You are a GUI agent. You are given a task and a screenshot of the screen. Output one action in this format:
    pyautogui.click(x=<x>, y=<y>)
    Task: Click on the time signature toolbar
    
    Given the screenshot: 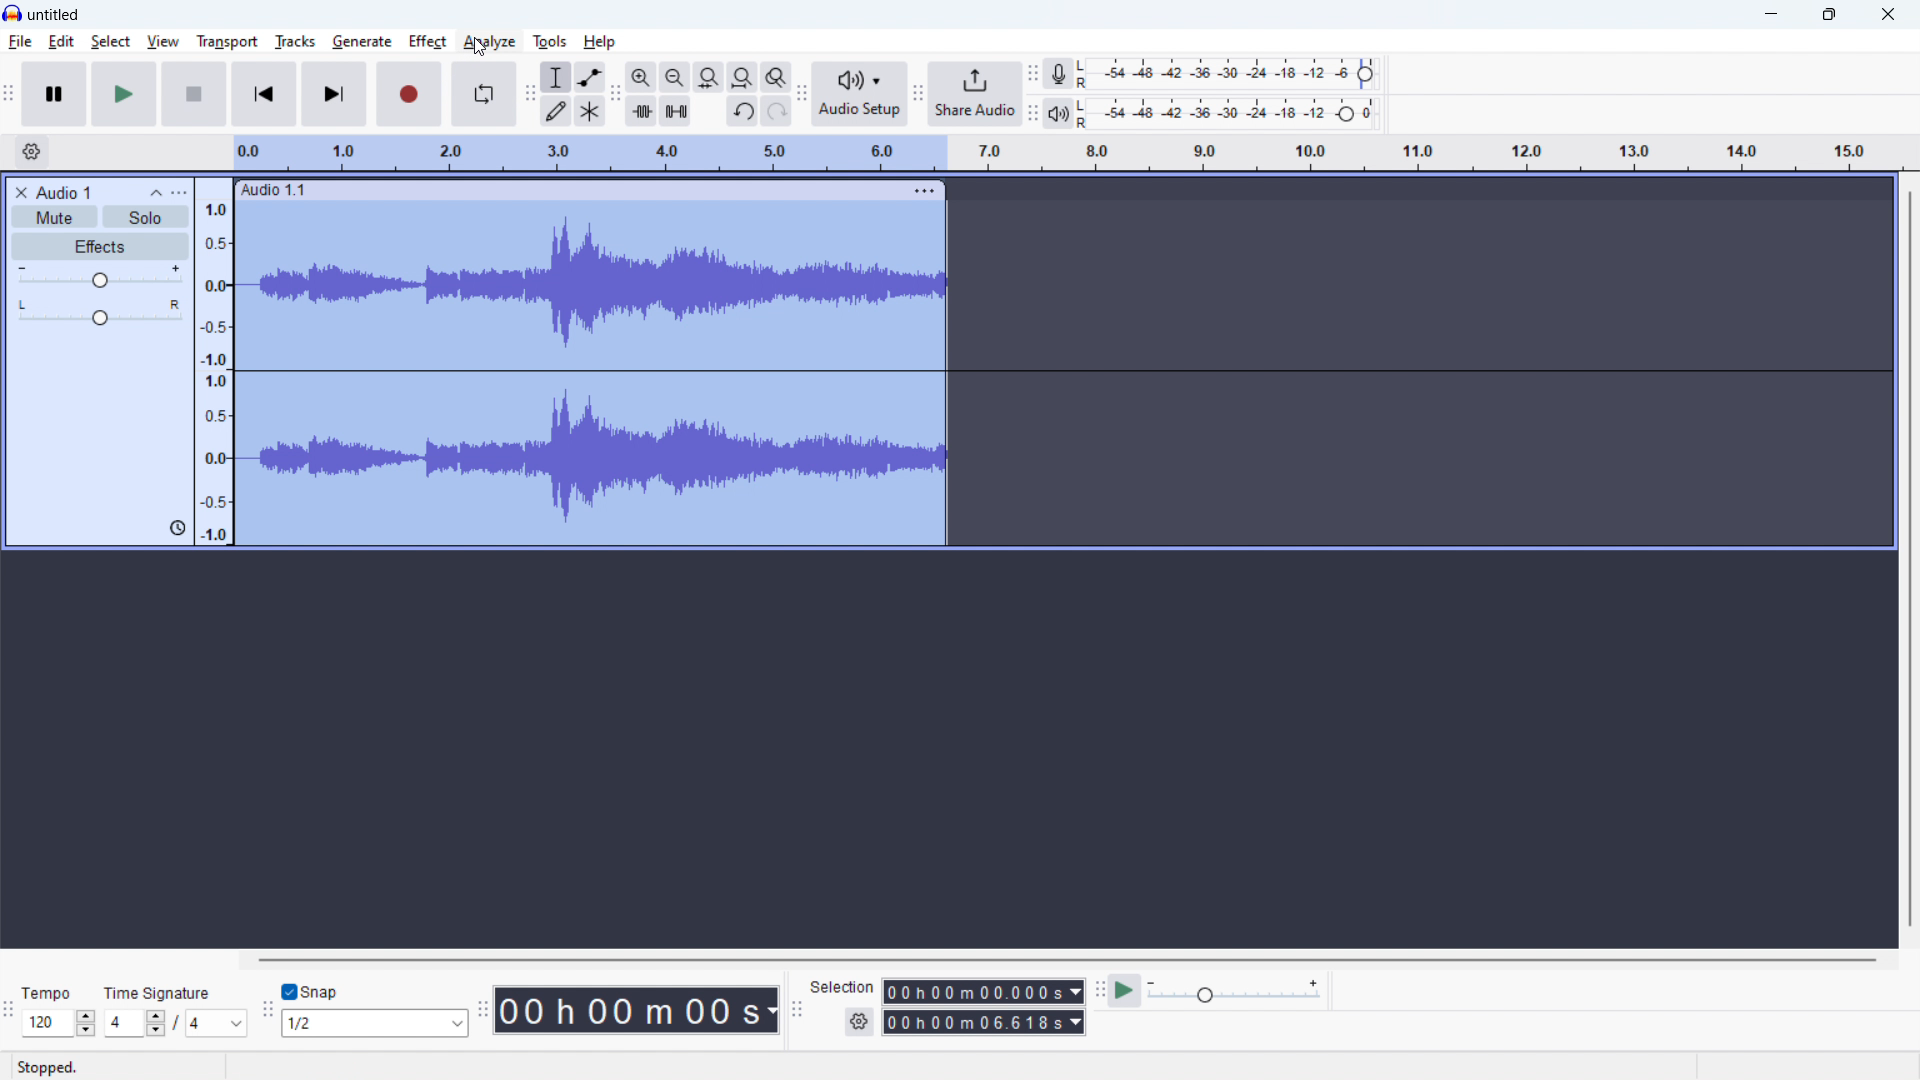 What is the action you would take?
    pyautogui.click(x=10, y=1014)
    